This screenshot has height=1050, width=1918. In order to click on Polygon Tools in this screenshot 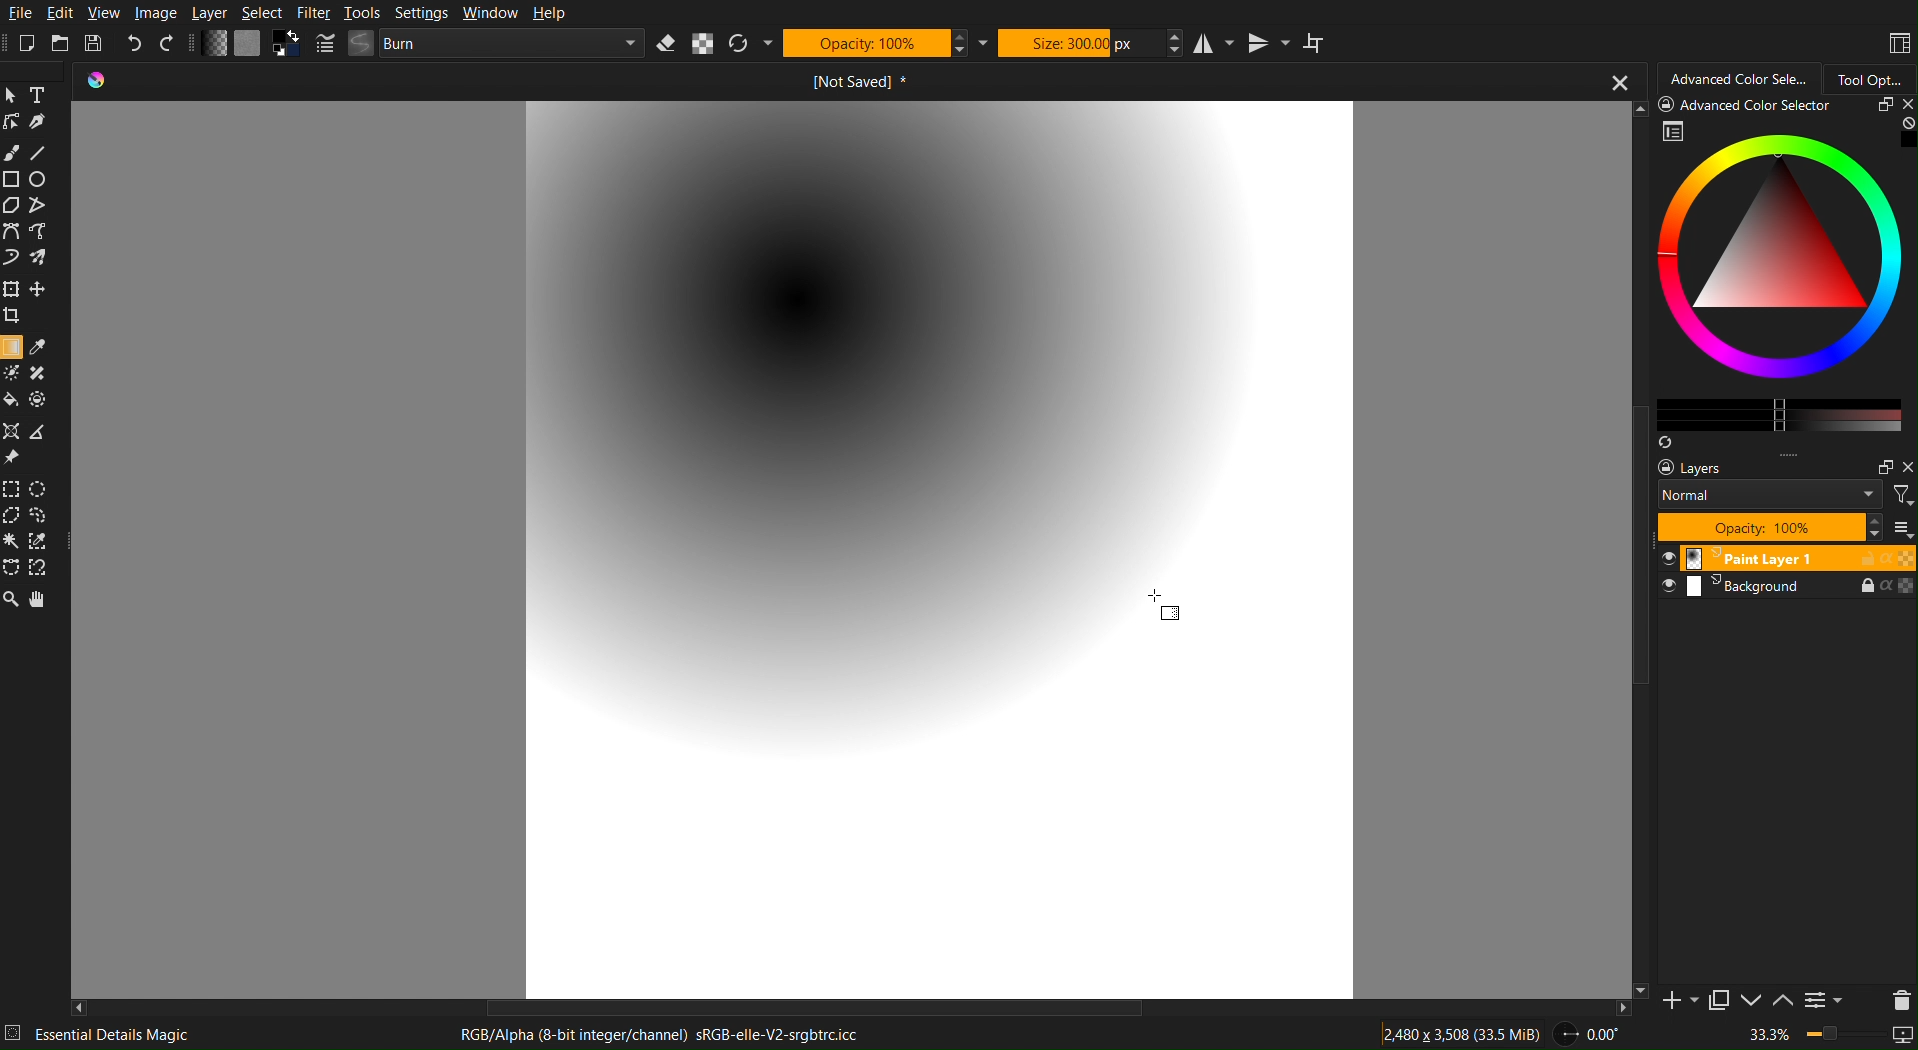, I will do `click(28, 205)`.